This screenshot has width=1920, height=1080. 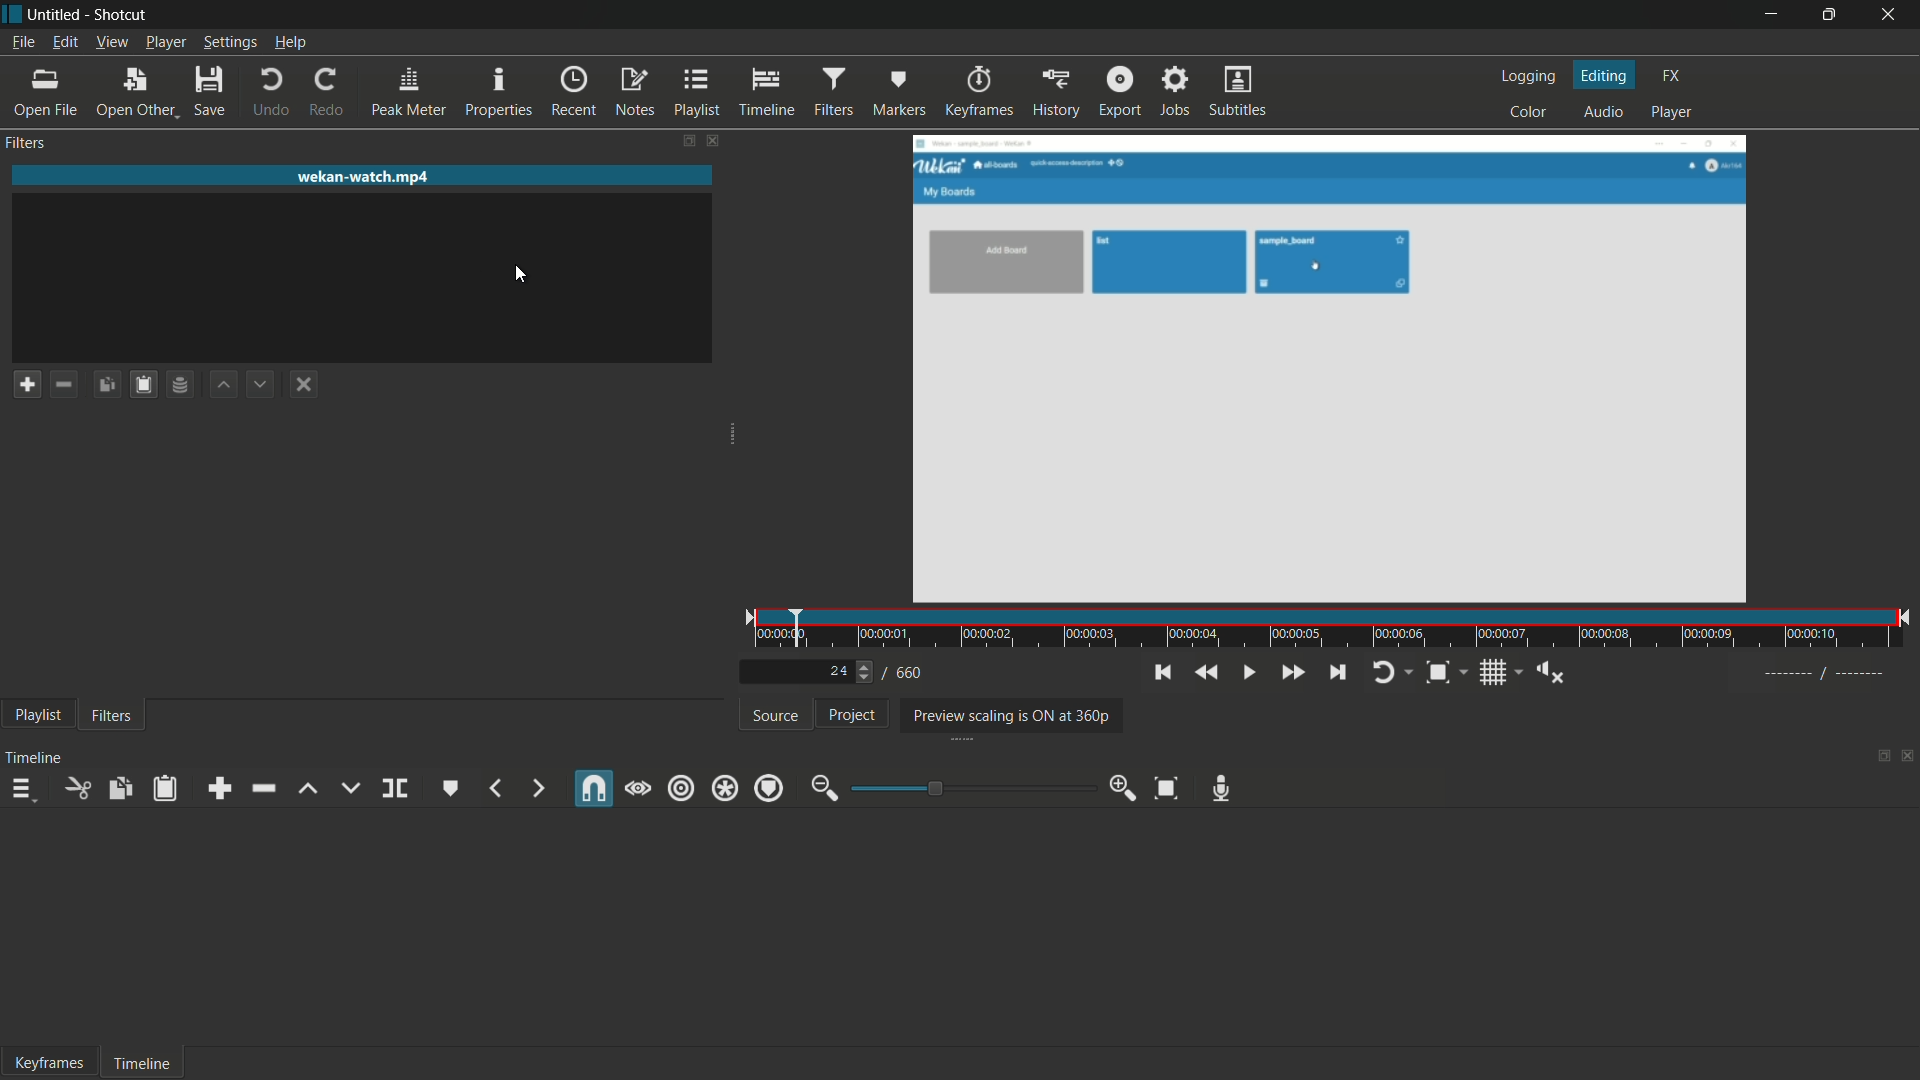 I want to click on jobs, so click(x=1174, y=93).